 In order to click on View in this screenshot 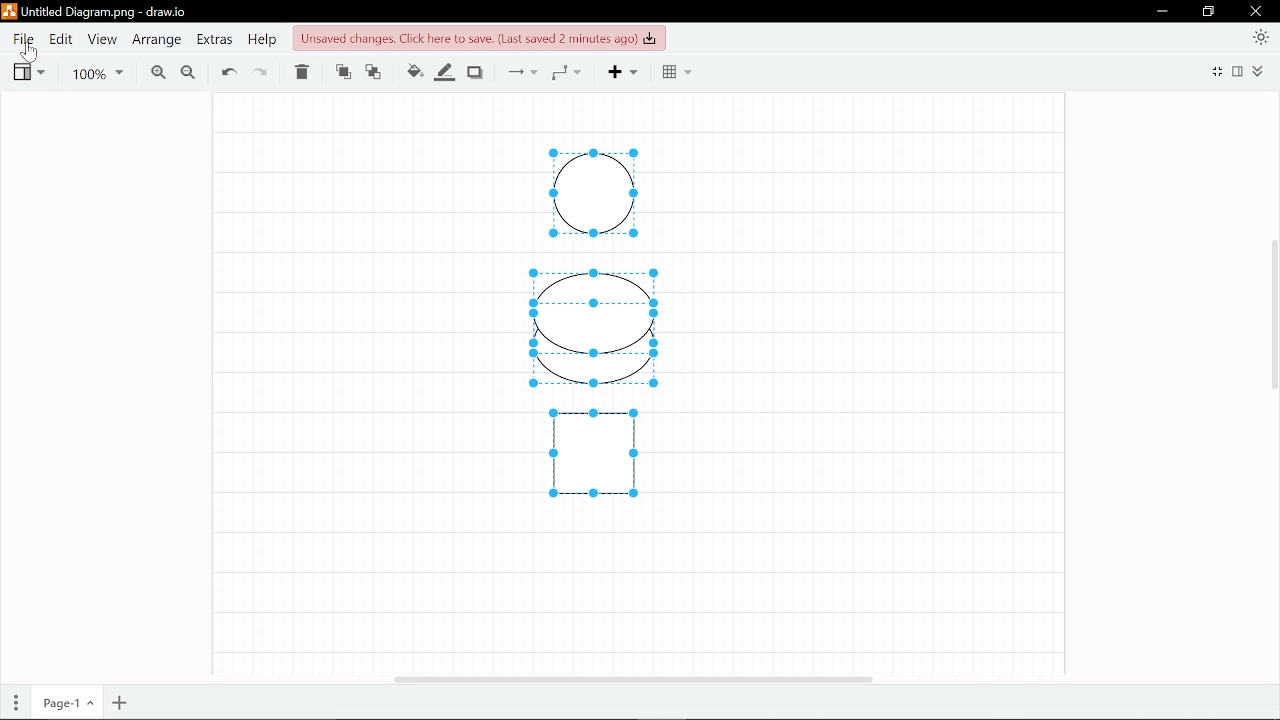, I will do `click(101, 40)`.